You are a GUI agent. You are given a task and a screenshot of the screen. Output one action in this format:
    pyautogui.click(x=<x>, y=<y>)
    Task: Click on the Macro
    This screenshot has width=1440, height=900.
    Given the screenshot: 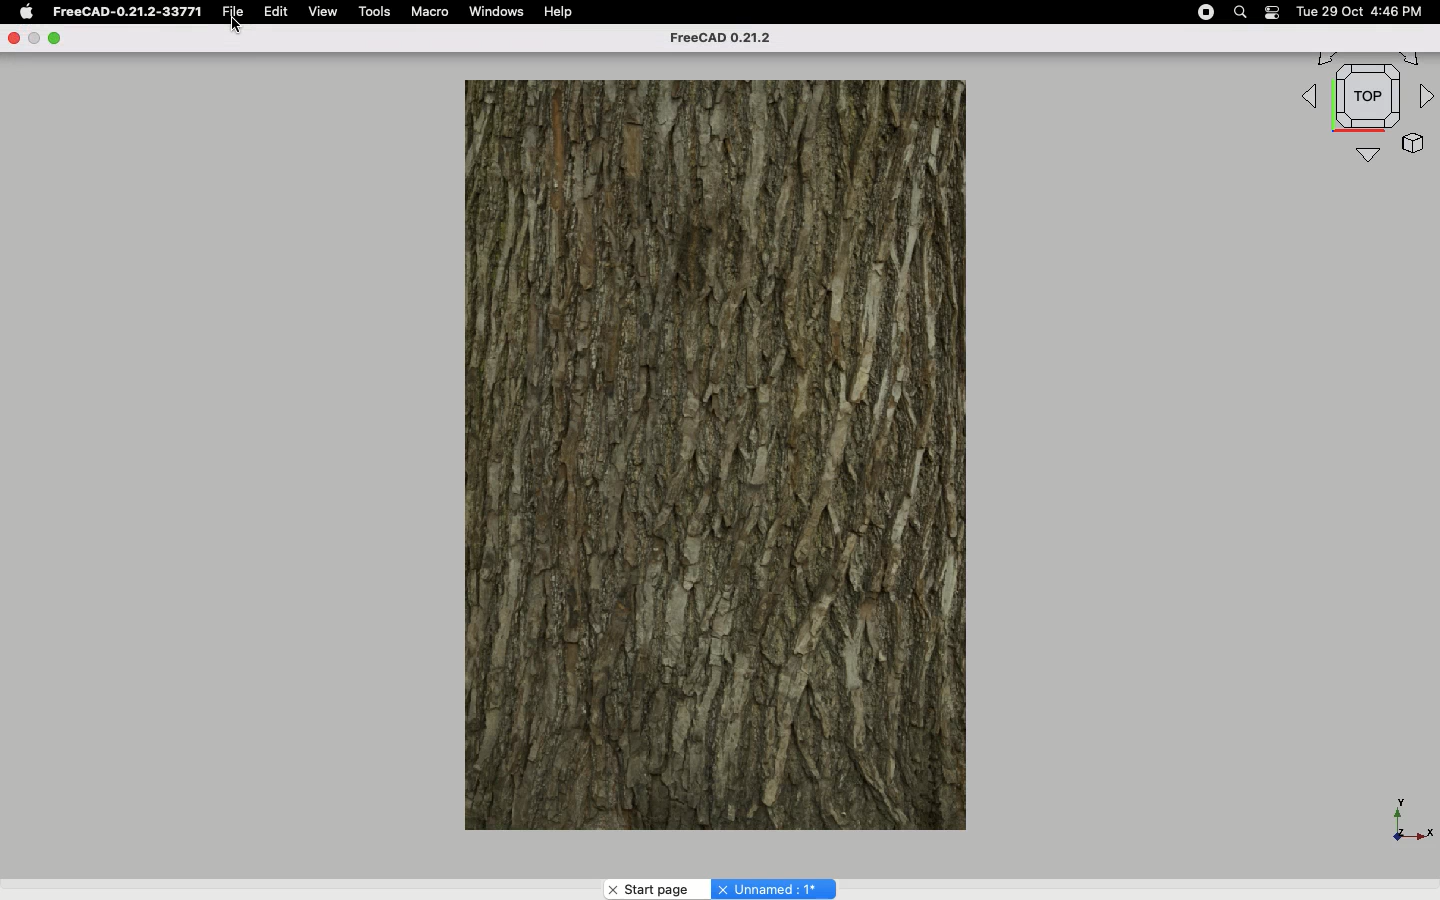 What is the action you would take?
    pyautogui.click(x=434, y=14)
    